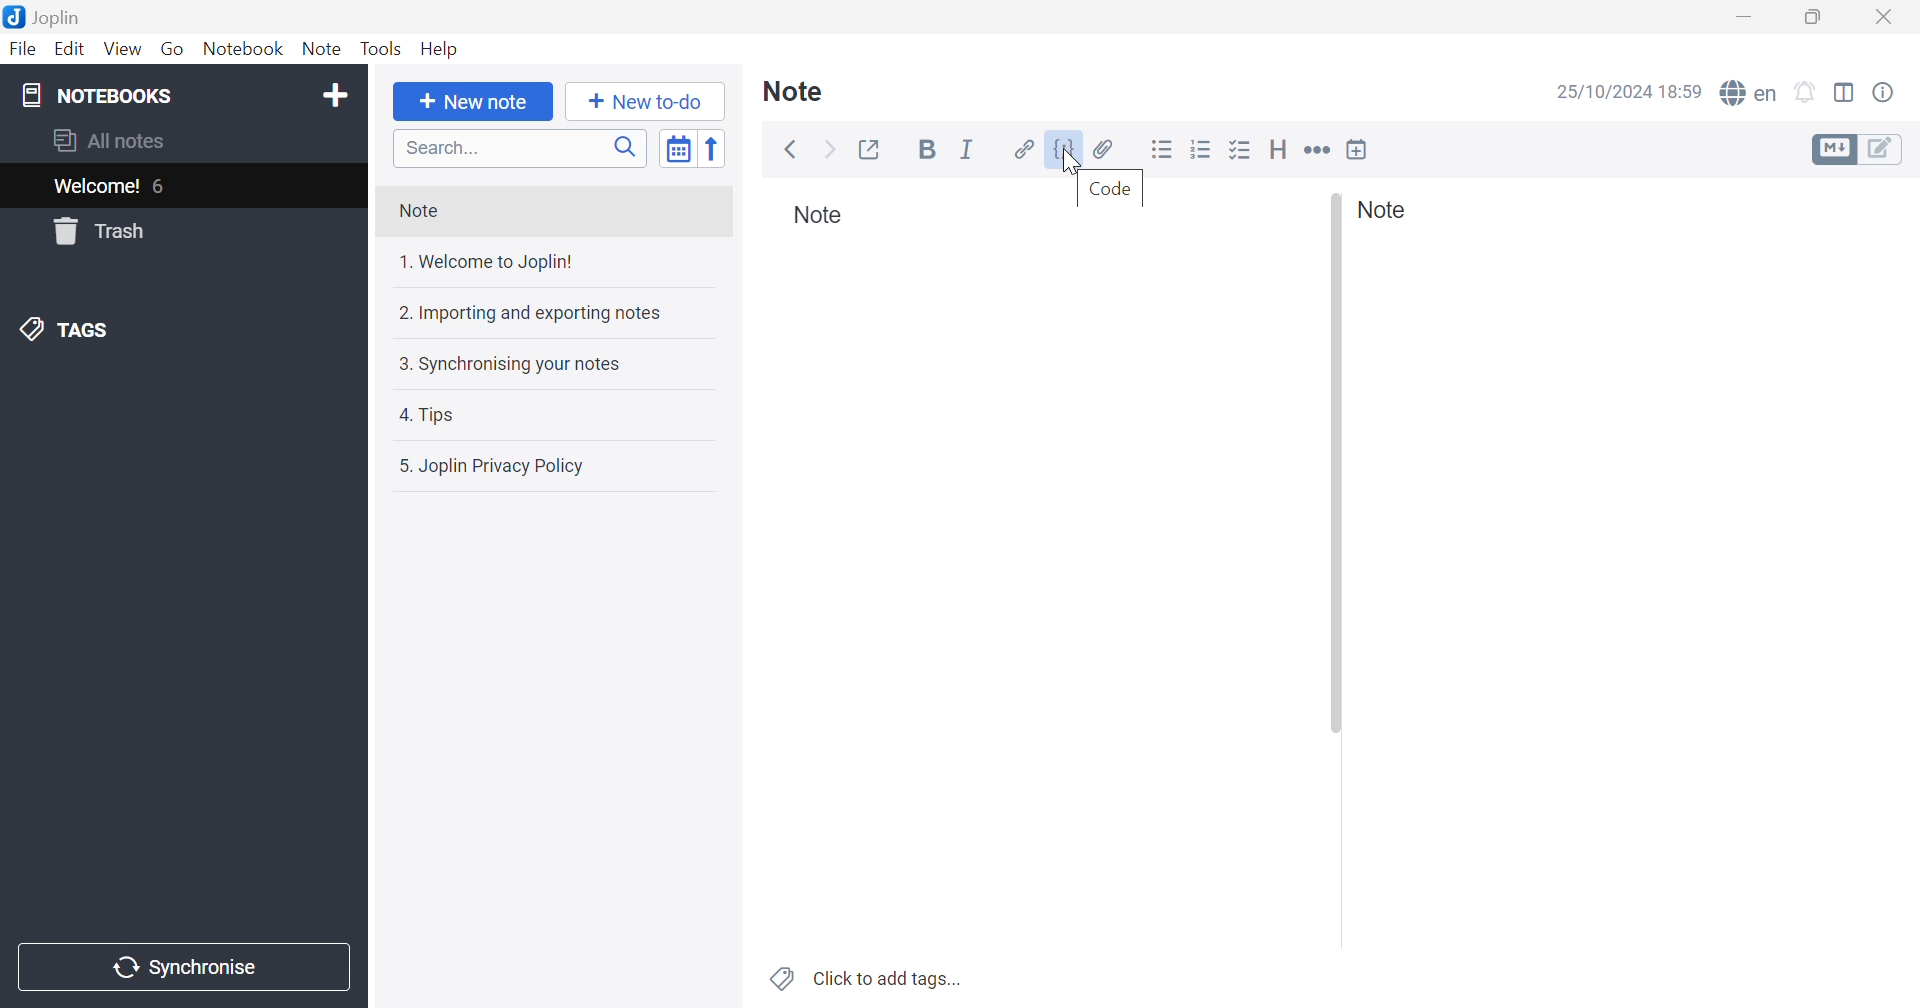  Describe the element at coordinates (790, 92) in the screenshot. I see `Note` at that location.